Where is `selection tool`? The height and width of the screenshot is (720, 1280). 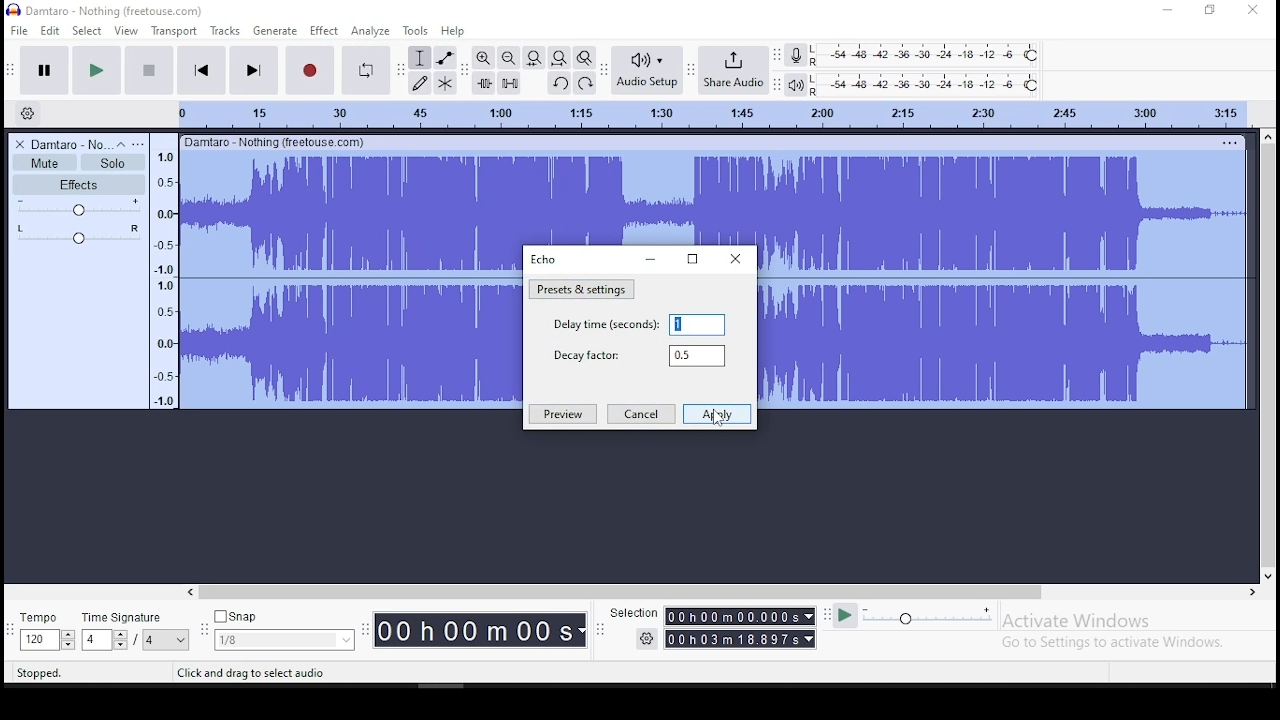 selection tool is located at coordinates (420, 57).